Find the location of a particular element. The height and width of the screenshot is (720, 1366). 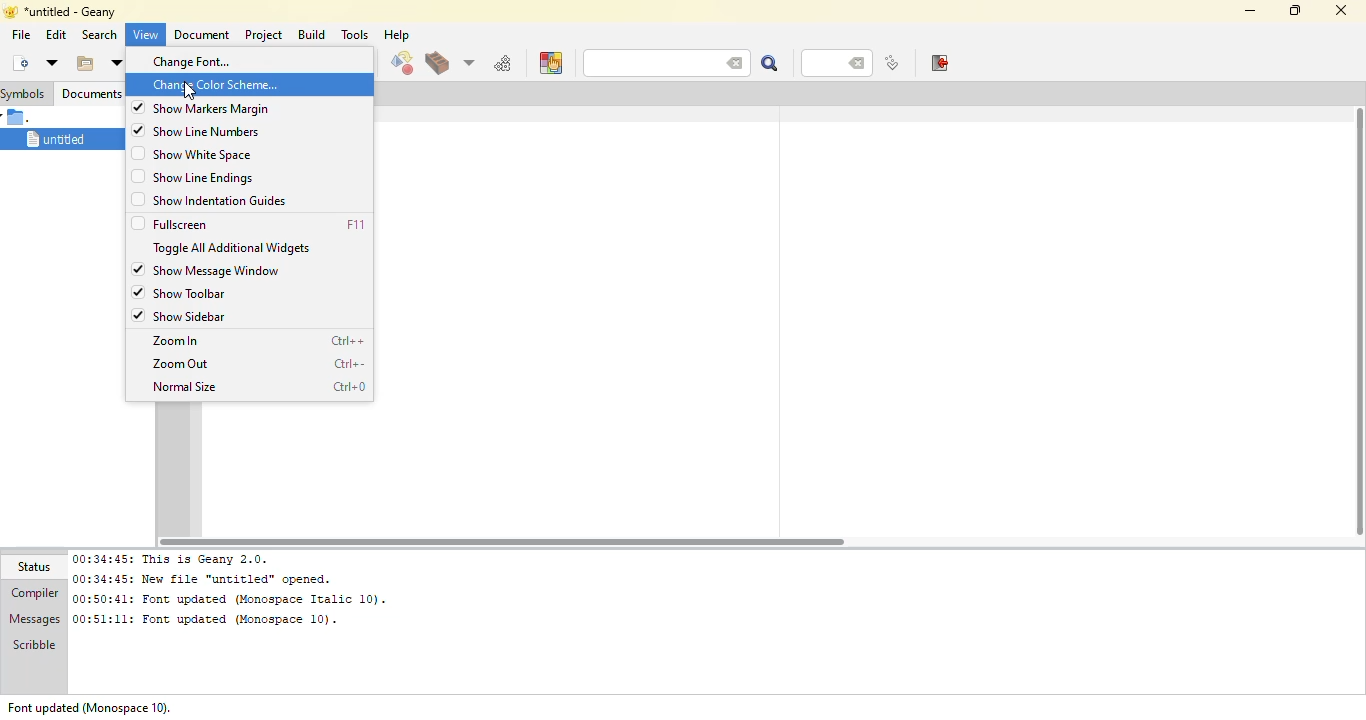

compile is located at coordinates (401, 64).